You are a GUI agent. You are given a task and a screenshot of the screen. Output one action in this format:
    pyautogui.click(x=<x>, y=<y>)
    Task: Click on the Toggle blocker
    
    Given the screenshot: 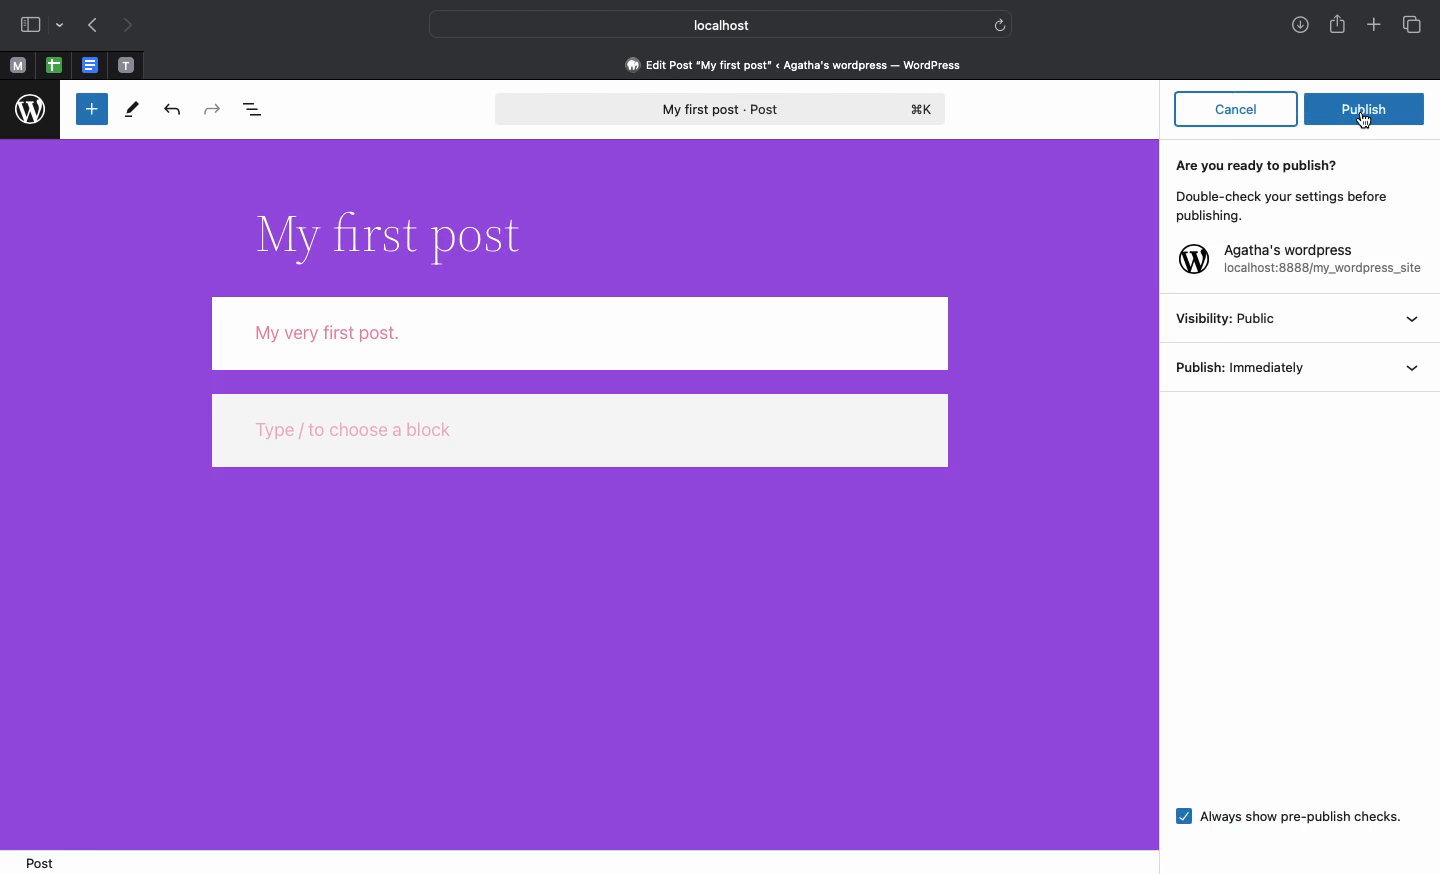 What is the action you would take?
    pyautogui.click(x=92, y=108)
    